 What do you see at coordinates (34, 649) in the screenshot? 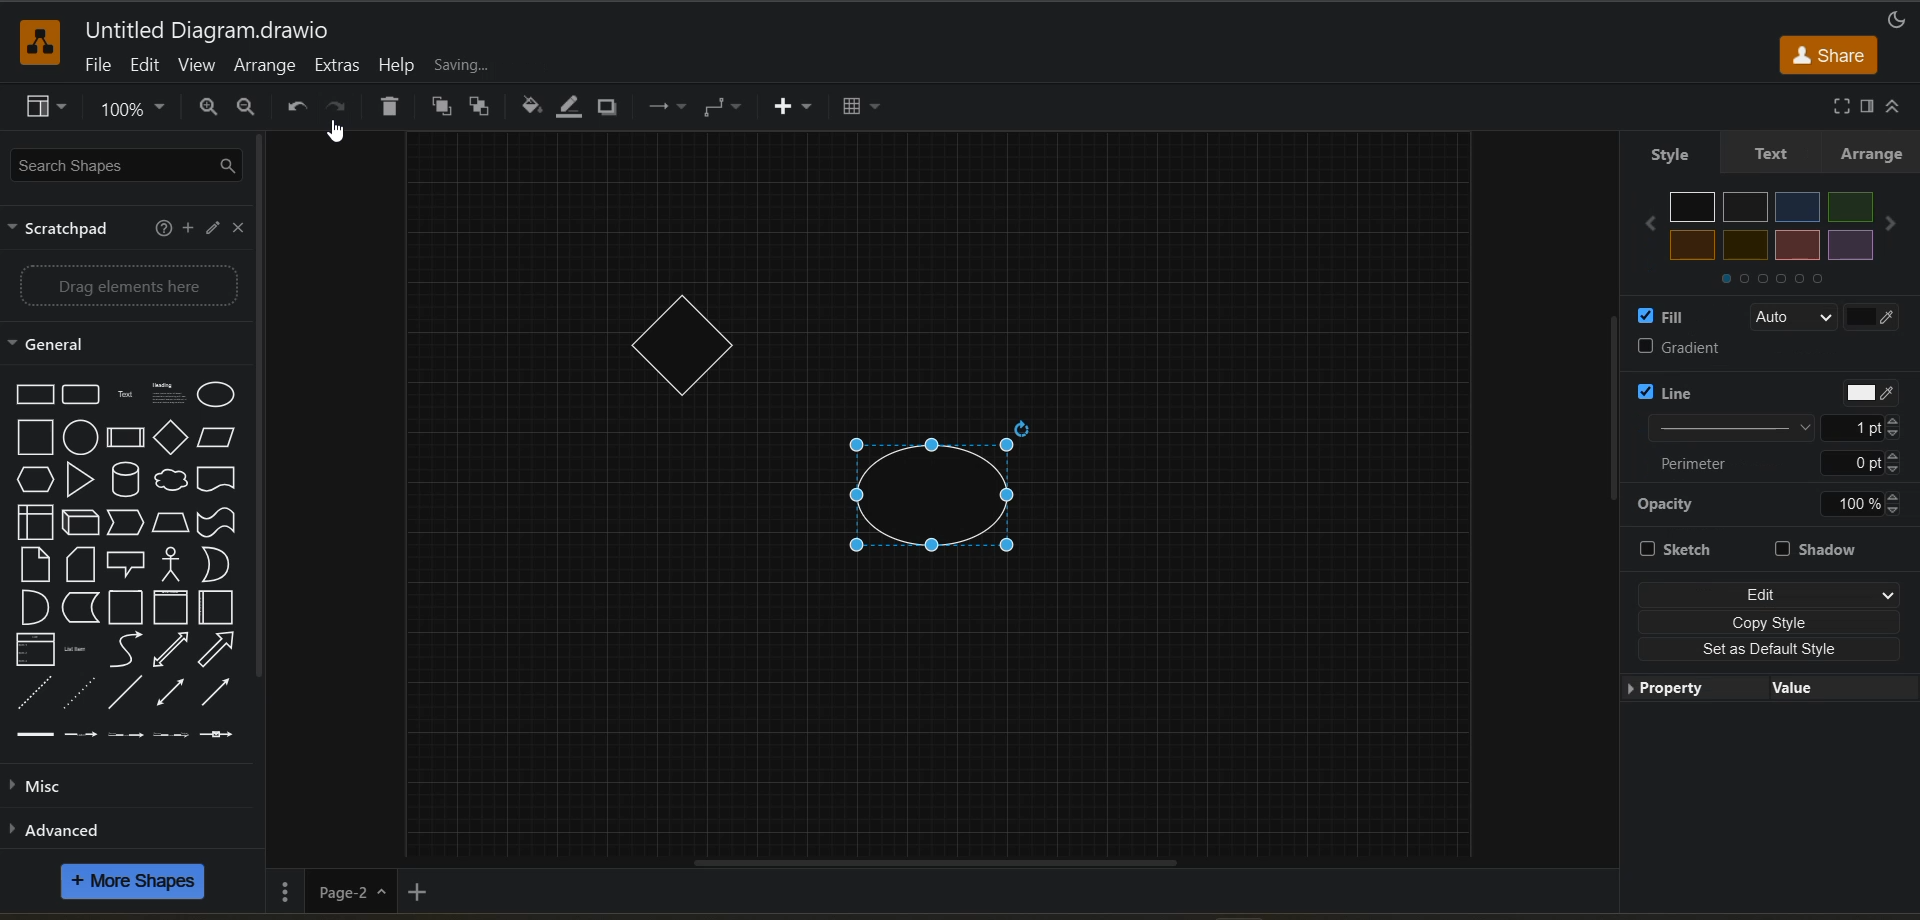
I see `list` at bounding box center [34, 649].